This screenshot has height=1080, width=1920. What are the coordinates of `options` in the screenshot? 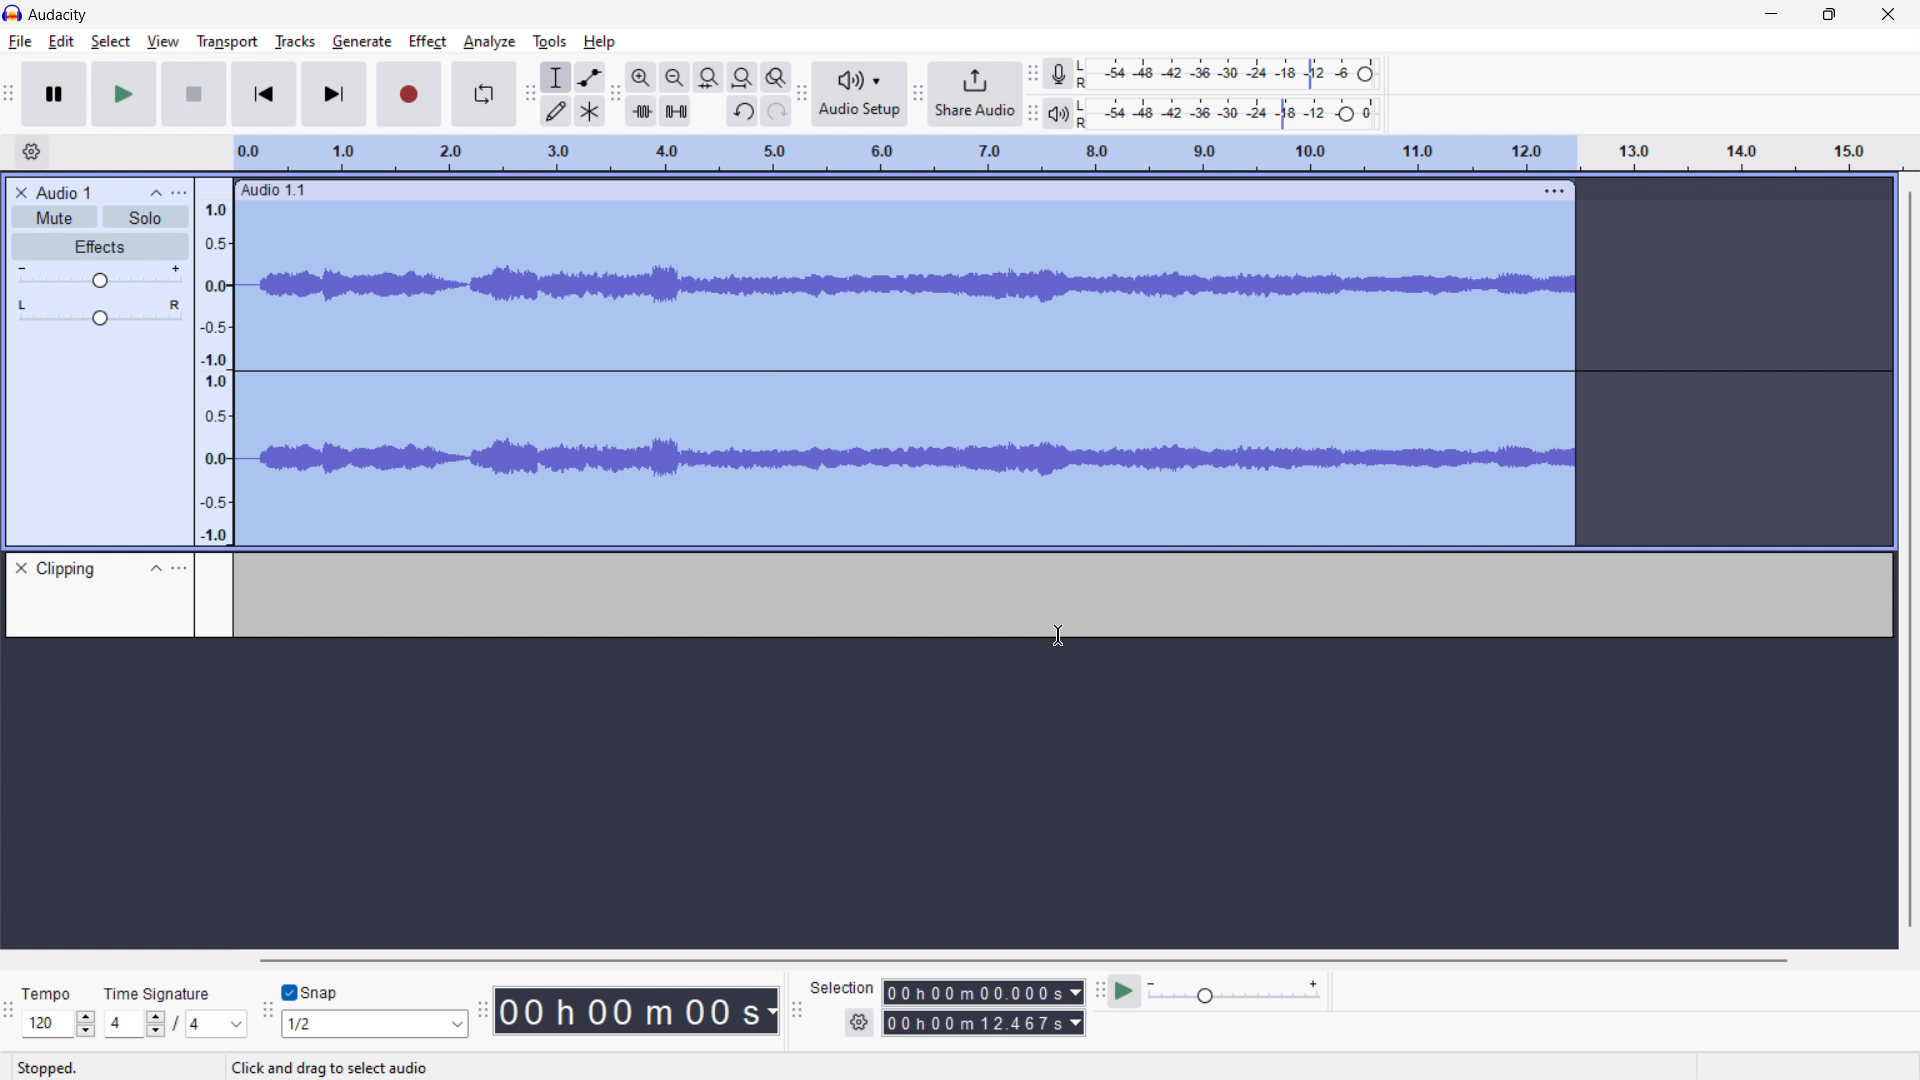 It's located at (179, 193).